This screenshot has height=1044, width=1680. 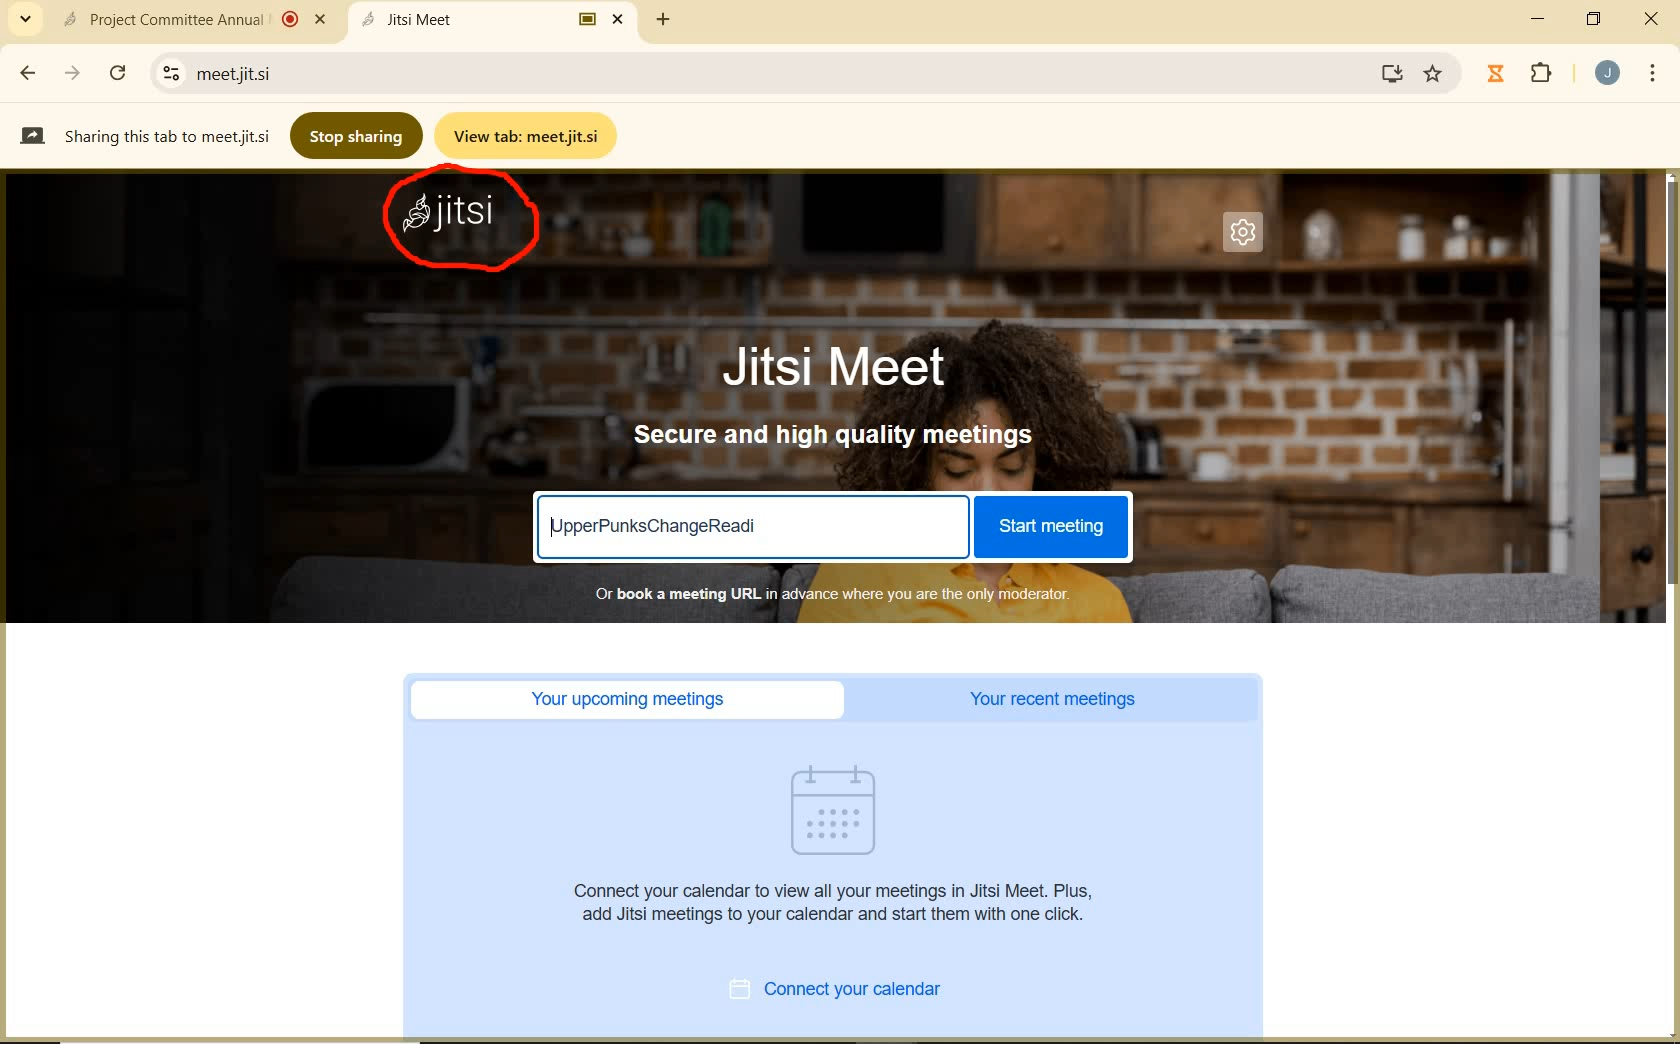 I want to click on VIEW TAB: MEET.JIT.SI, so click(x=530, y=135).